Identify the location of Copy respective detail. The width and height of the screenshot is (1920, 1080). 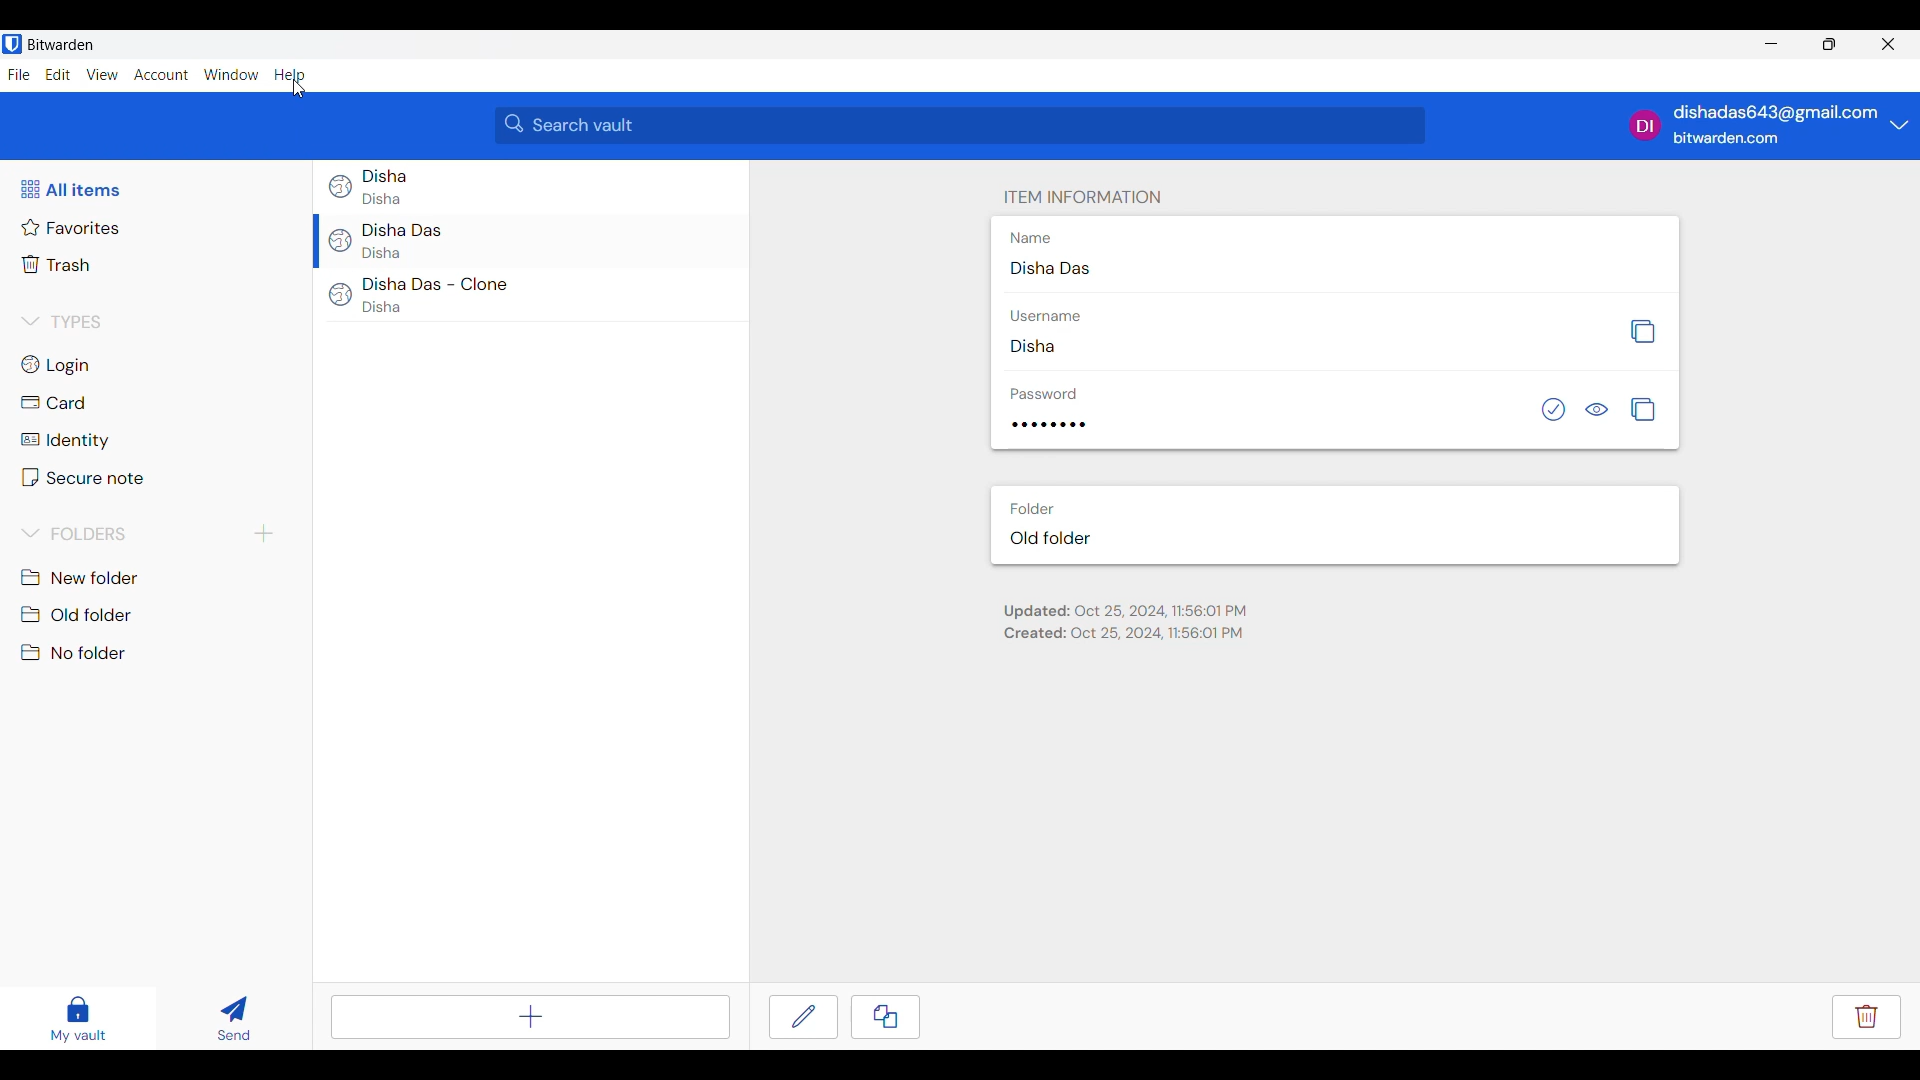
(1643, 409).